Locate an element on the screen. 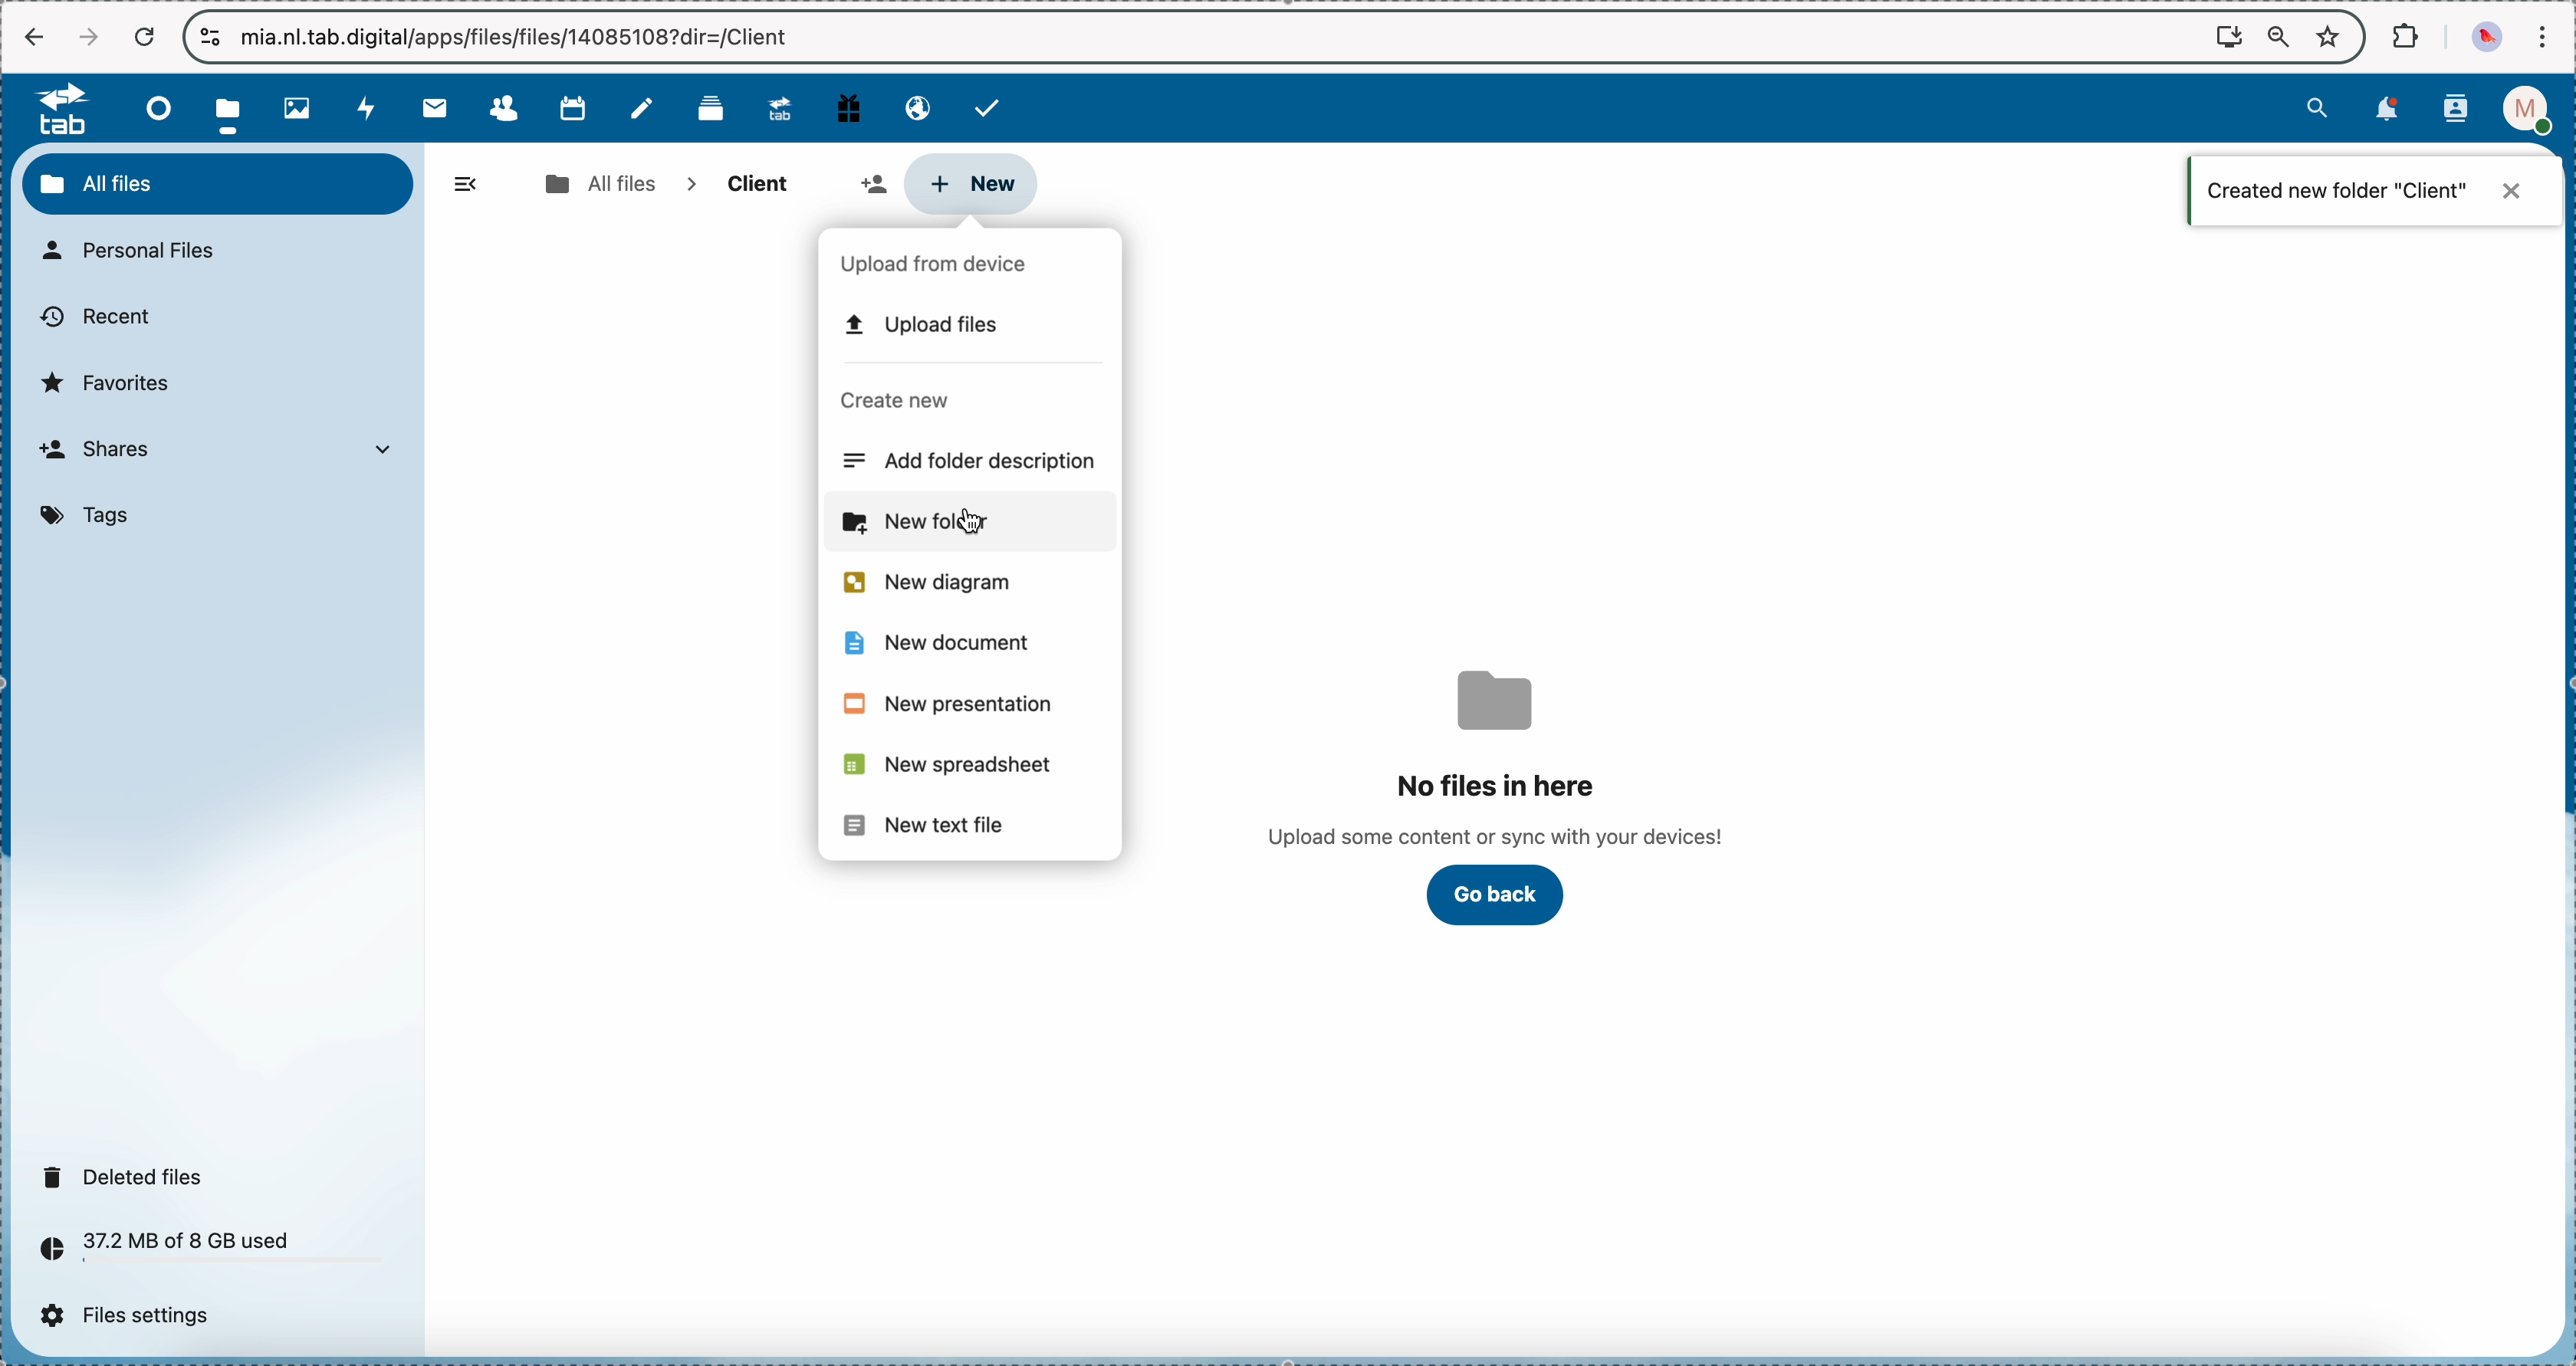 The height and width of the screenshot is (1366, 2576). email is located at coordinates (913, 106).